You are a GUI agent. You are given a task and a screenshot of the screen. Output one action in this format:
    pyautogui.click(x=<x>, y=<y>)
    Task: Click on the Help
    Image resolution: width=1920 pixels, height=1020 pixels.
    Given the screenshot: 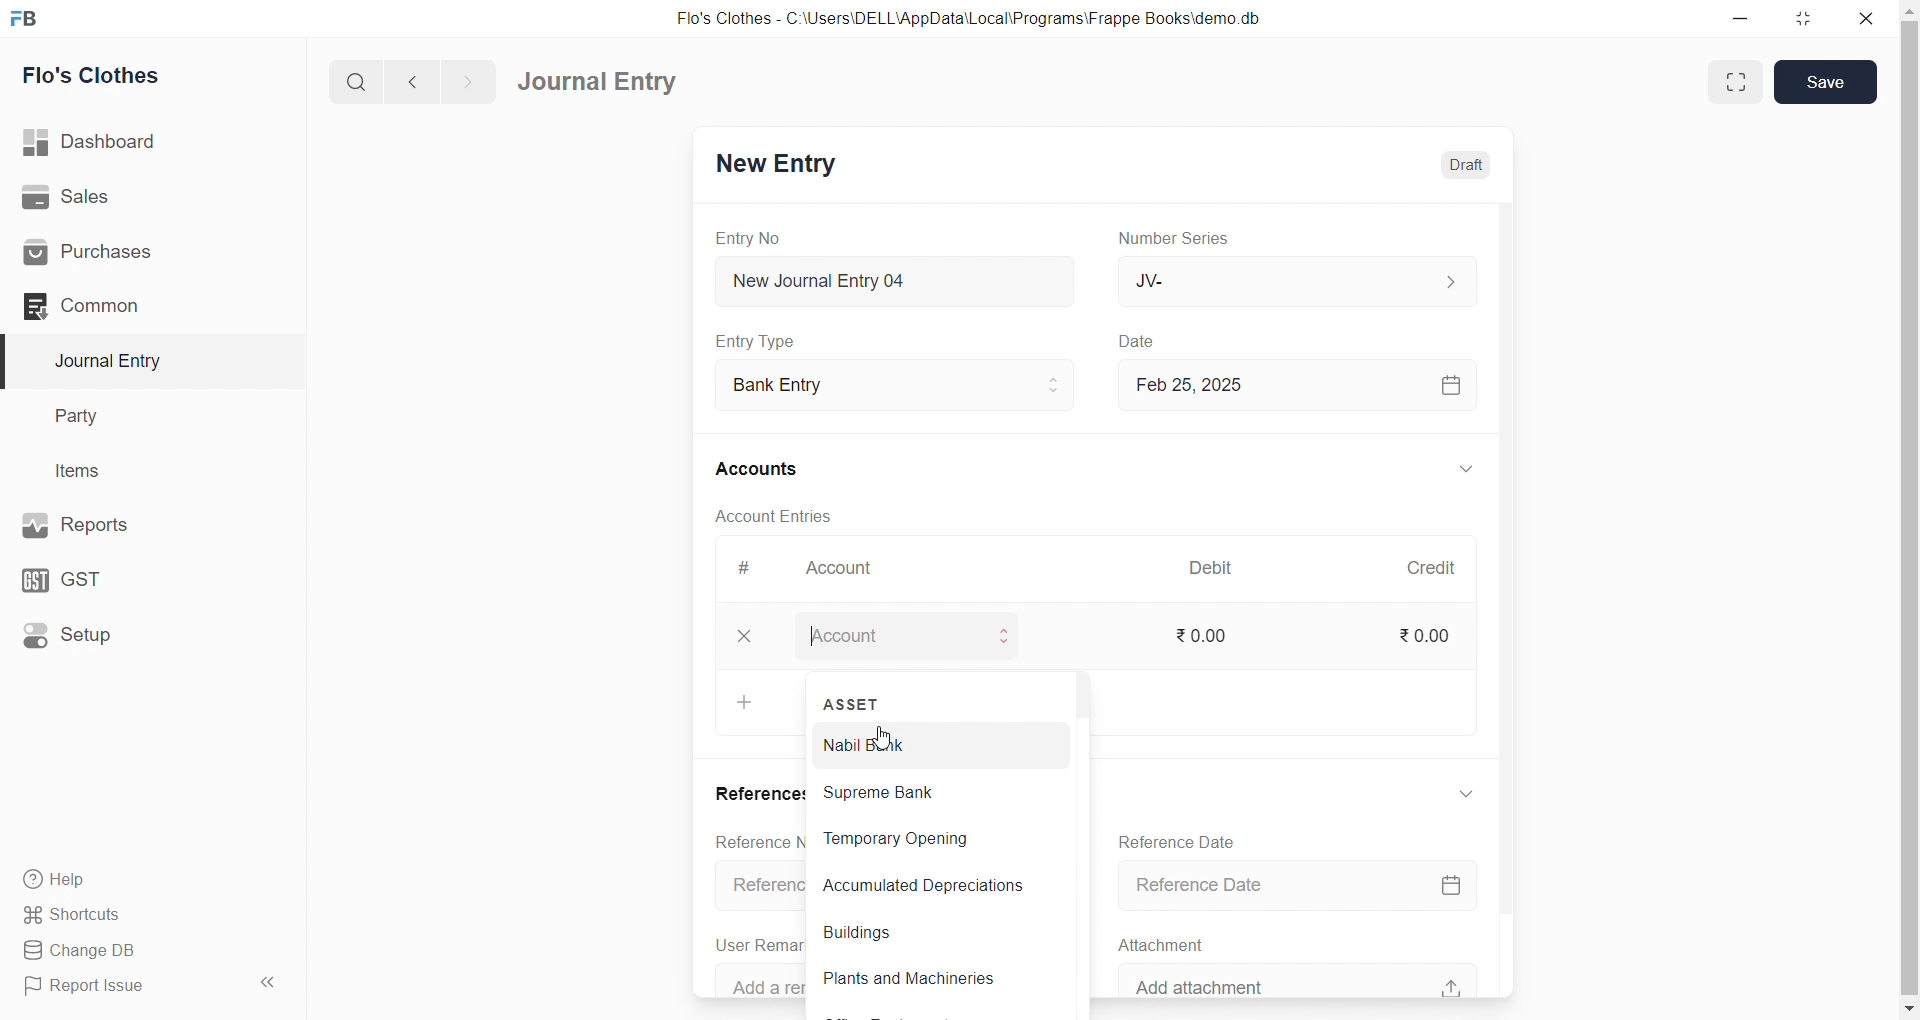 What is the action you would take?
    pyautogui.click(x=145, y=878)
    